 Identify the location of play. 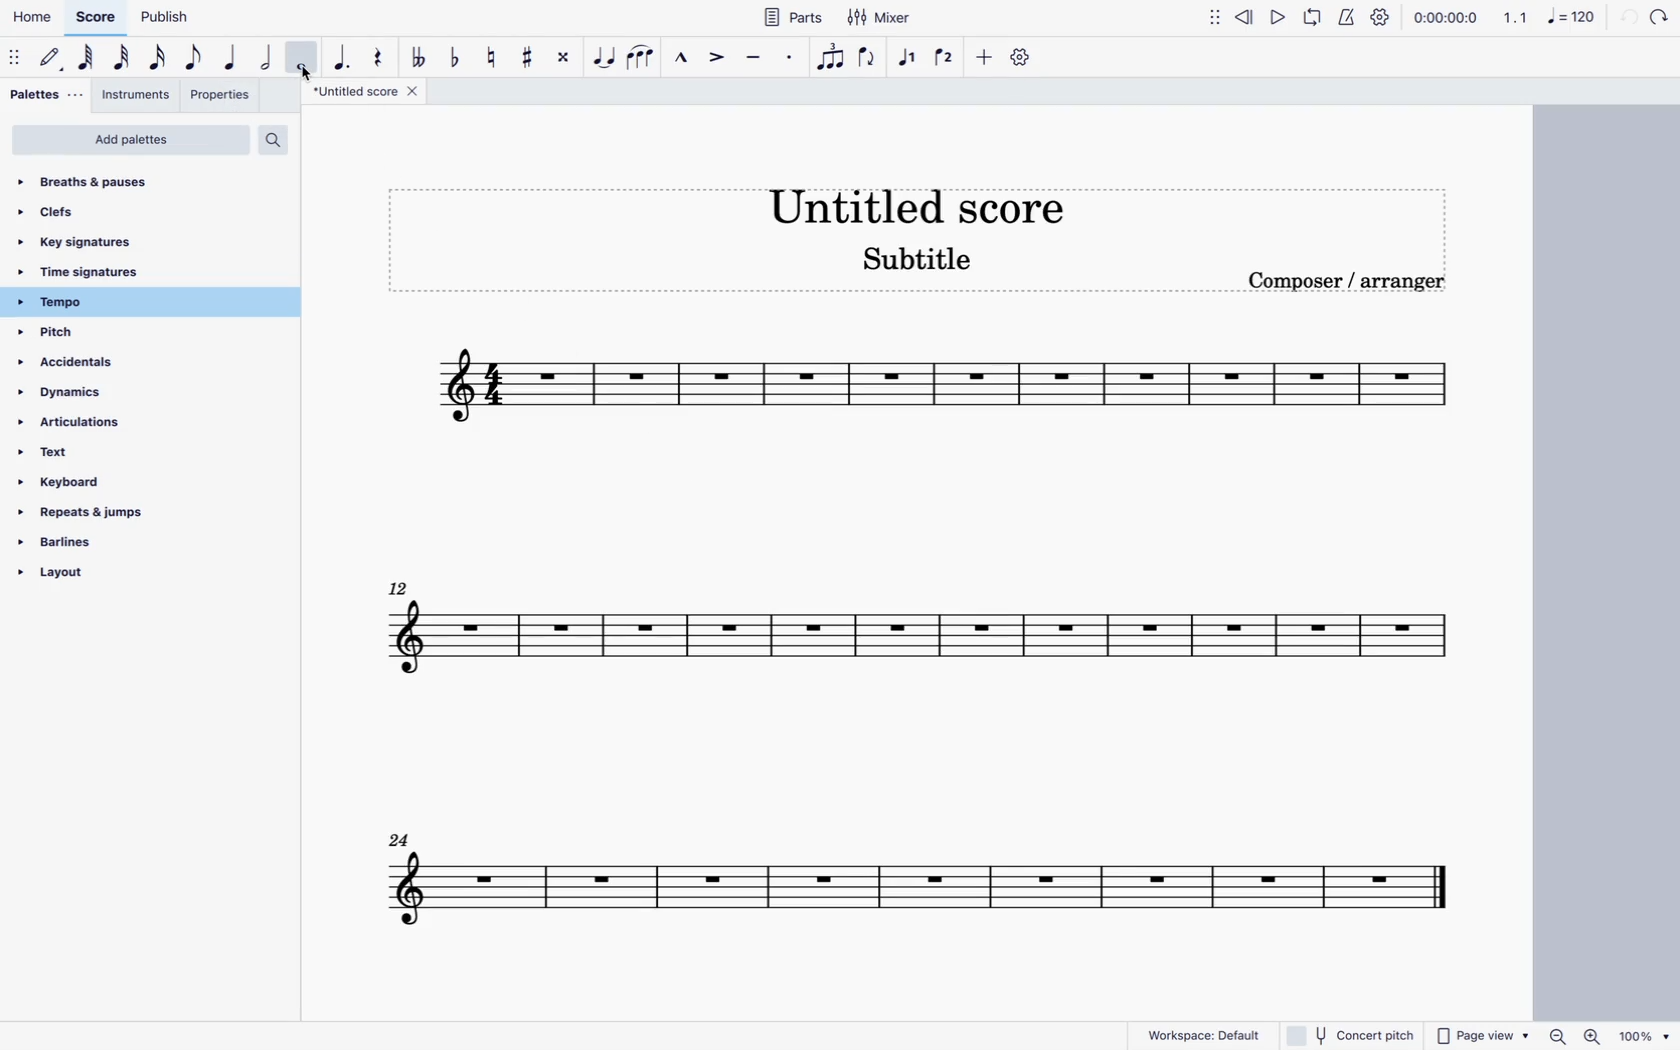
(1276, 17).